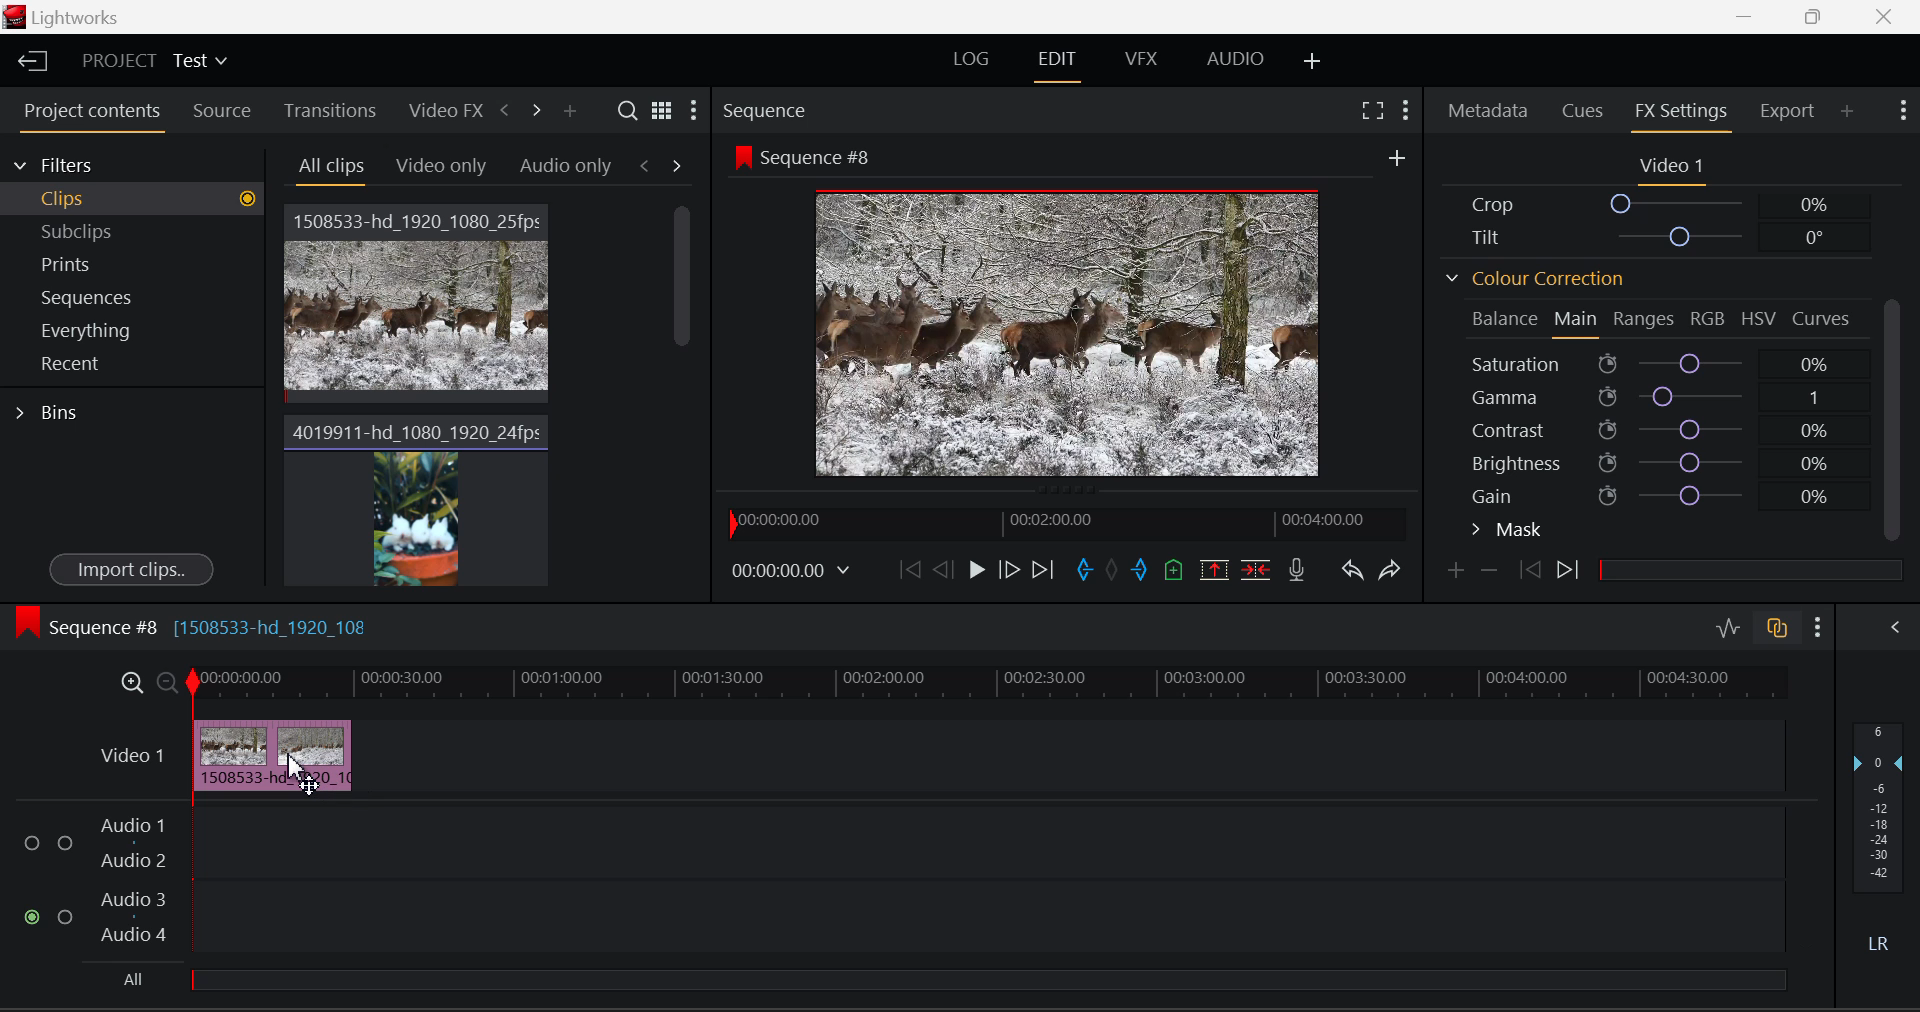  Describe the element at coordinates (1876, 943) in the screenshot. I see `Left Round Sound Button` at that location.